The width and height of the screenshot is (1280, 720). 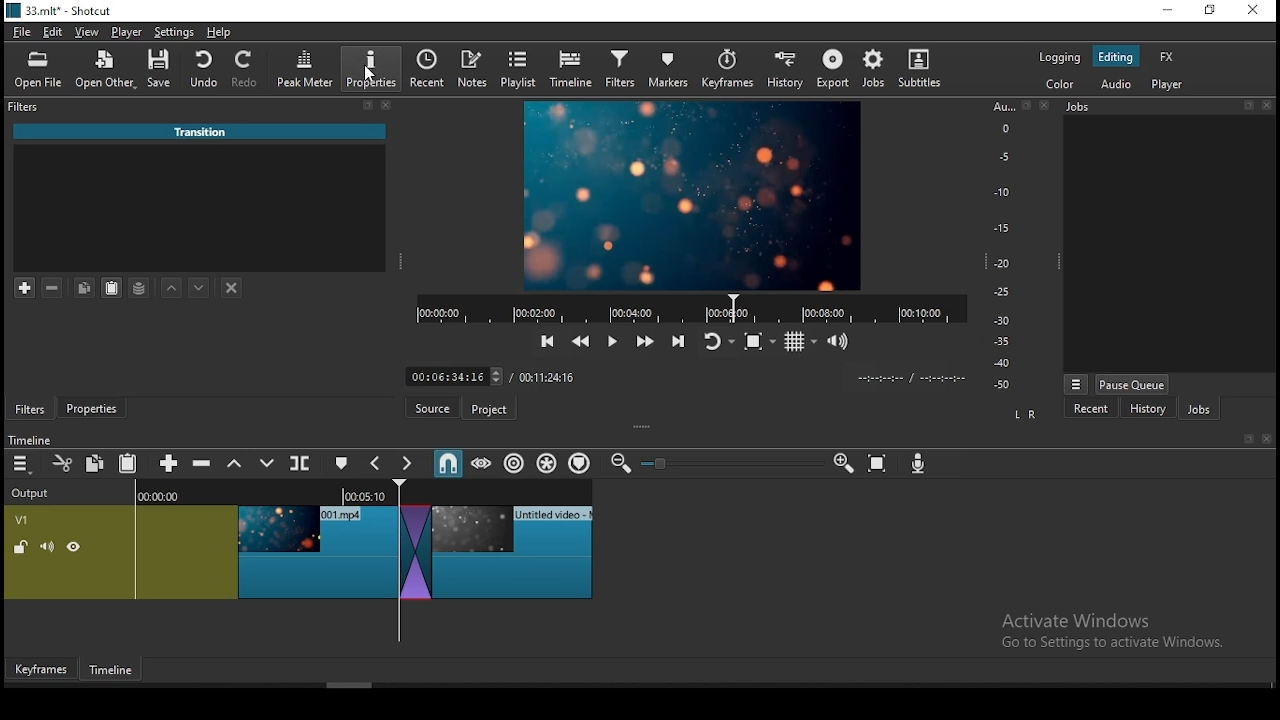 I want to click on ripple delete, so click(x=204, y=463).